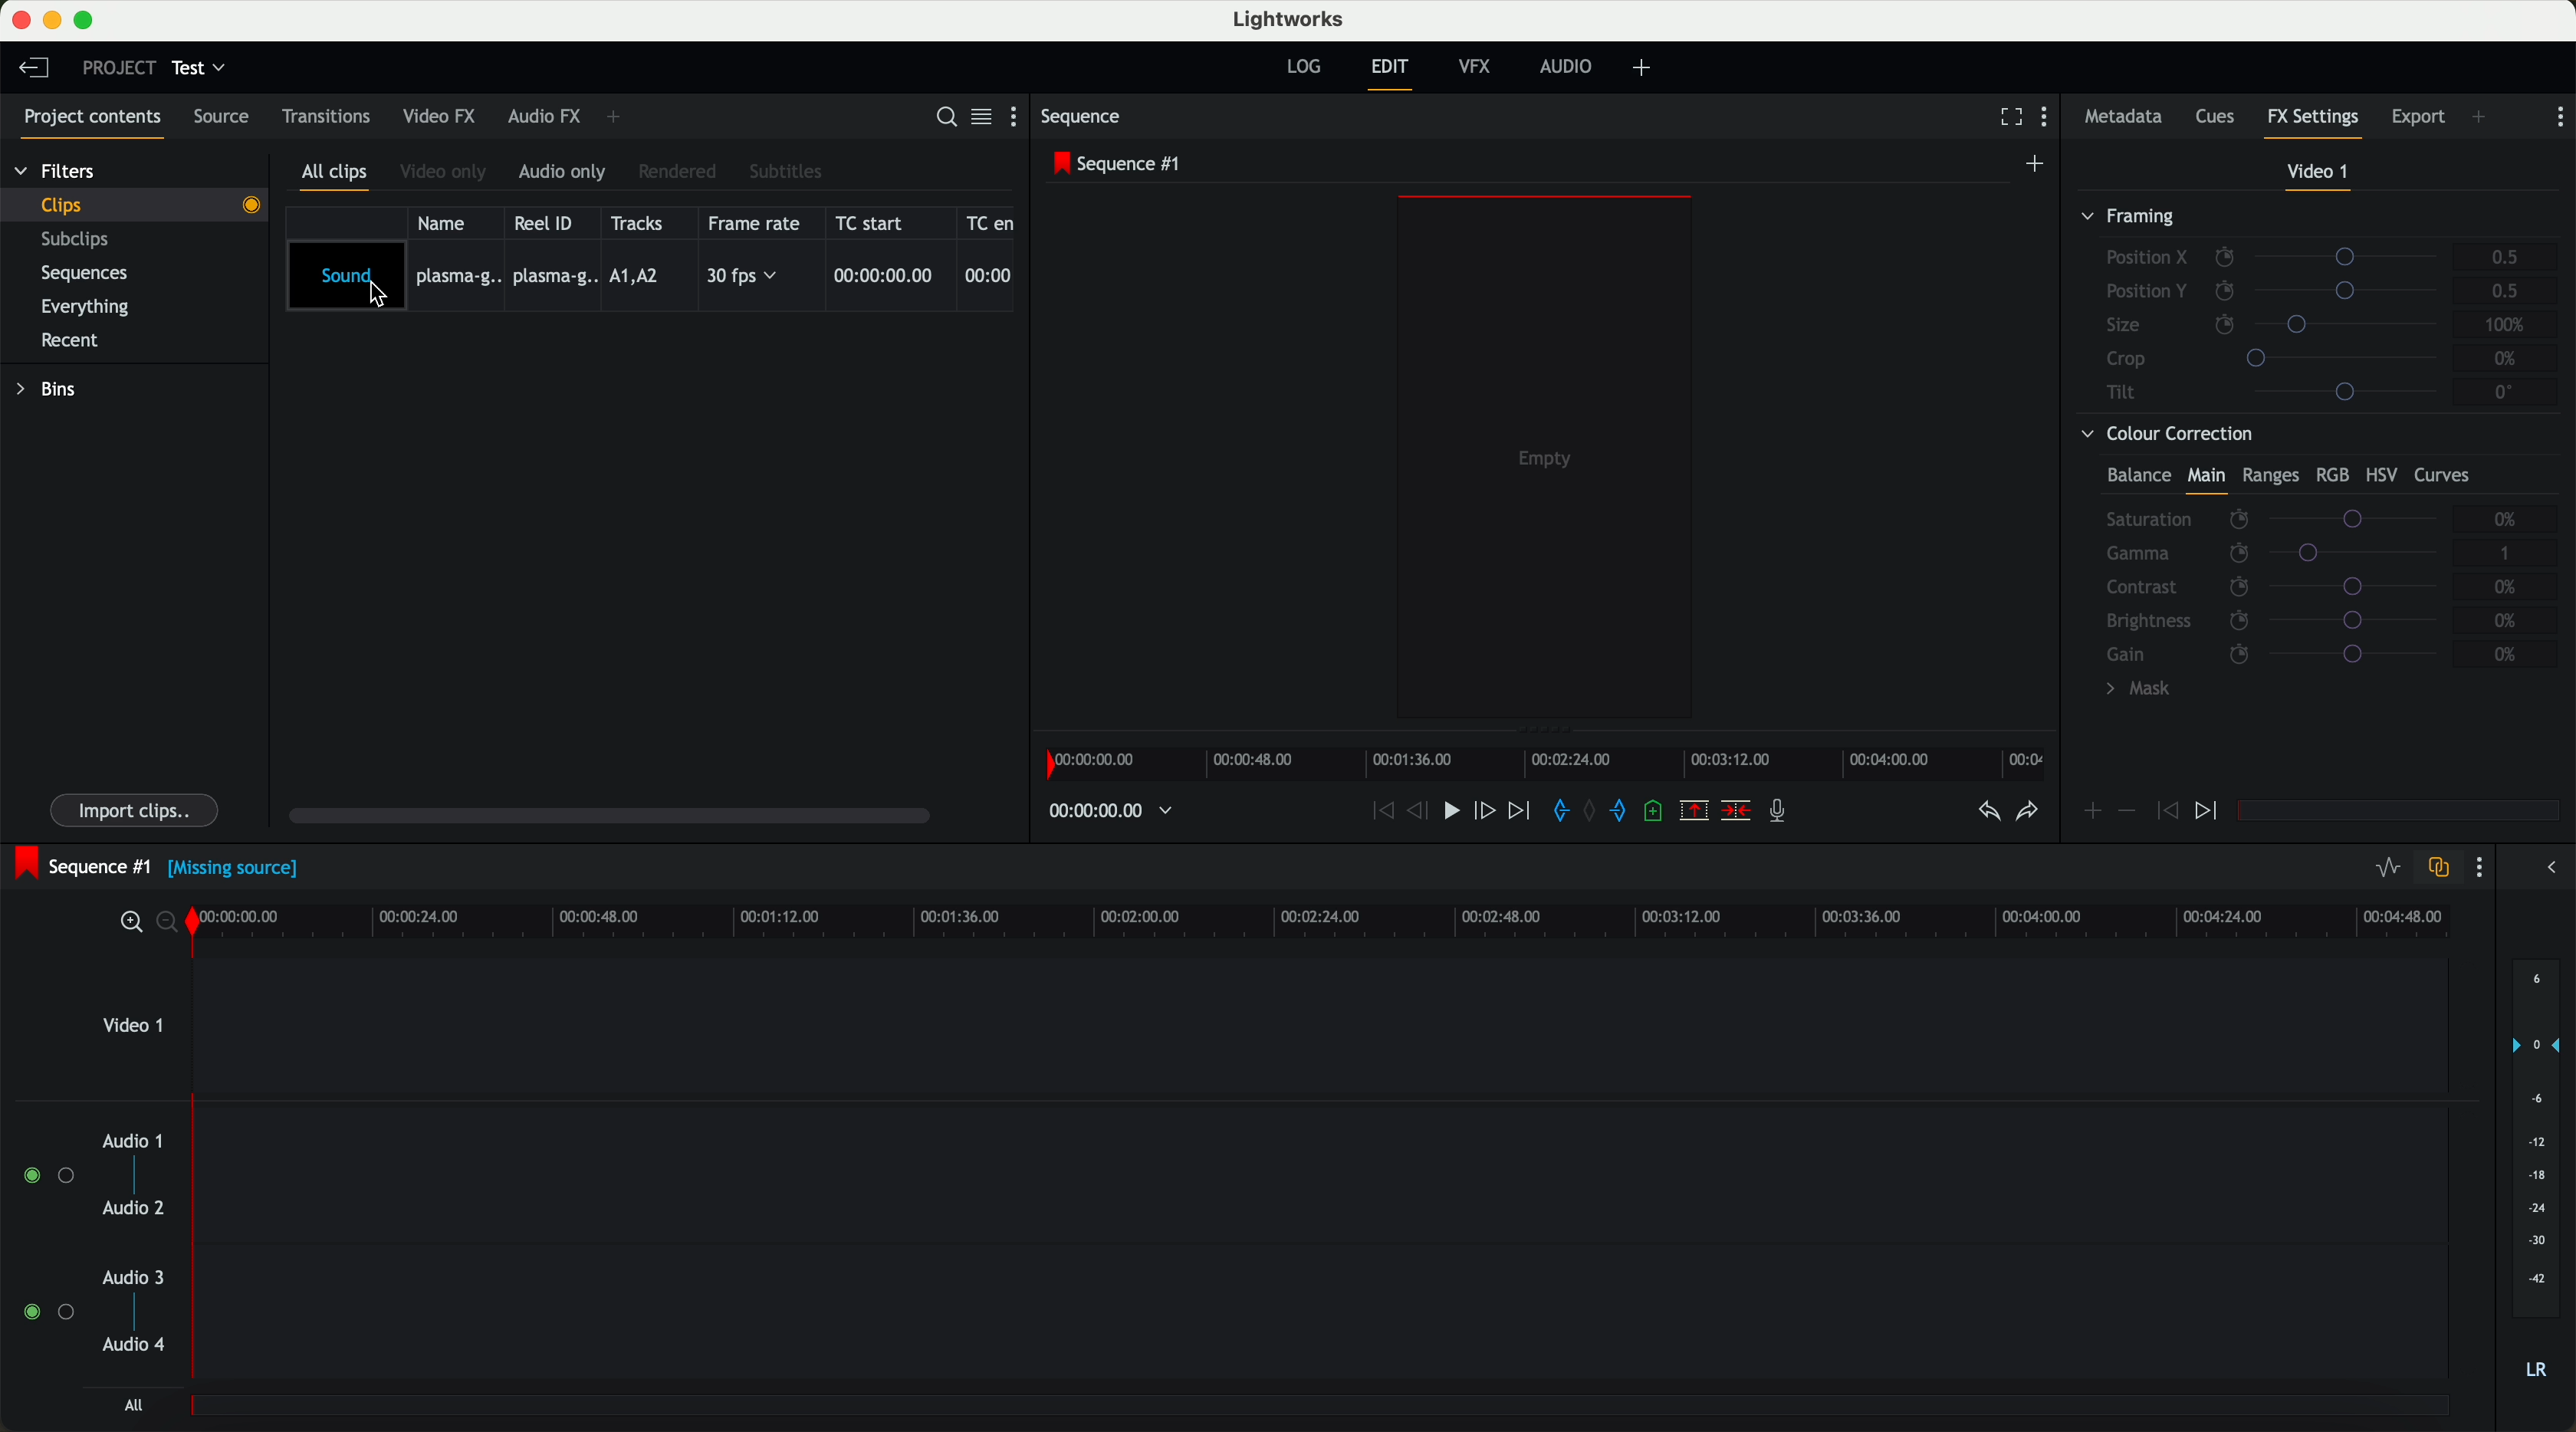  Describe the element at coordinates (944, 118) in the screenshot. I see `search` at that location.